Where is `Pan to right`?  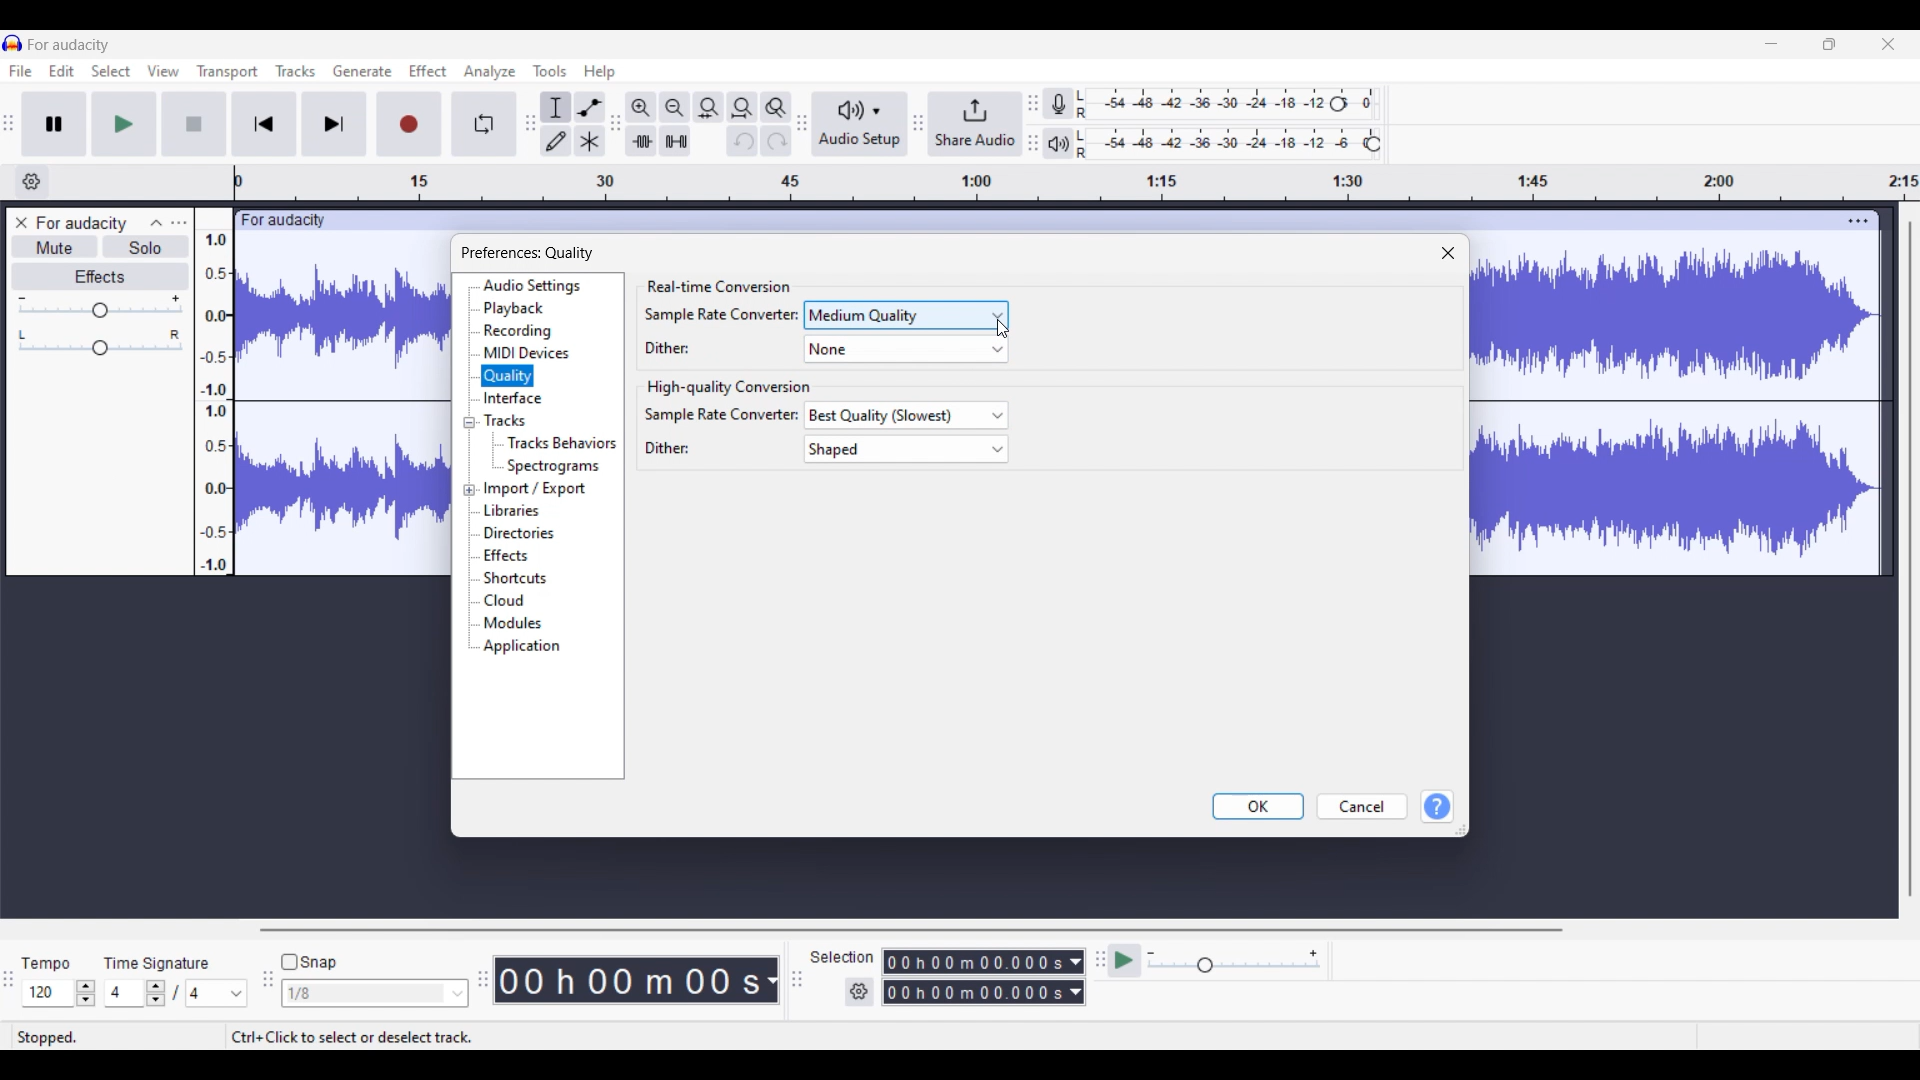 Pan to right is located at coordinates (175, 334).